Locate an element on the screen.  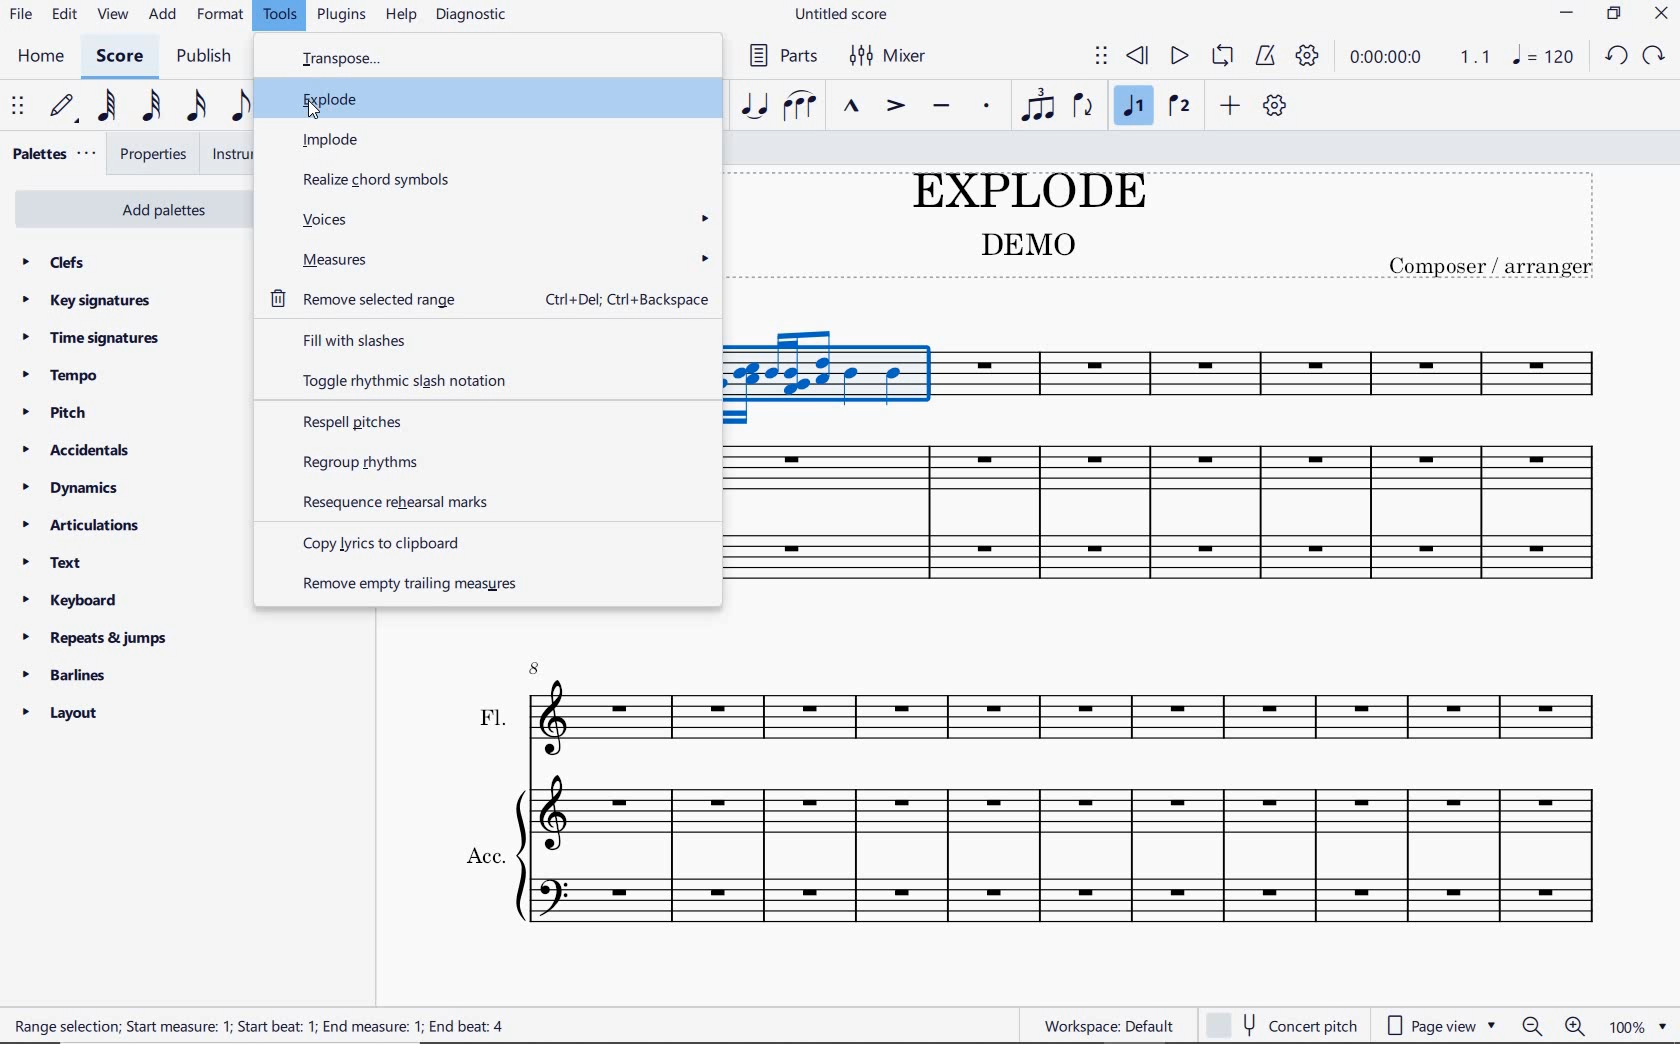
realize chord symbols is located at coordinates (377, 181).